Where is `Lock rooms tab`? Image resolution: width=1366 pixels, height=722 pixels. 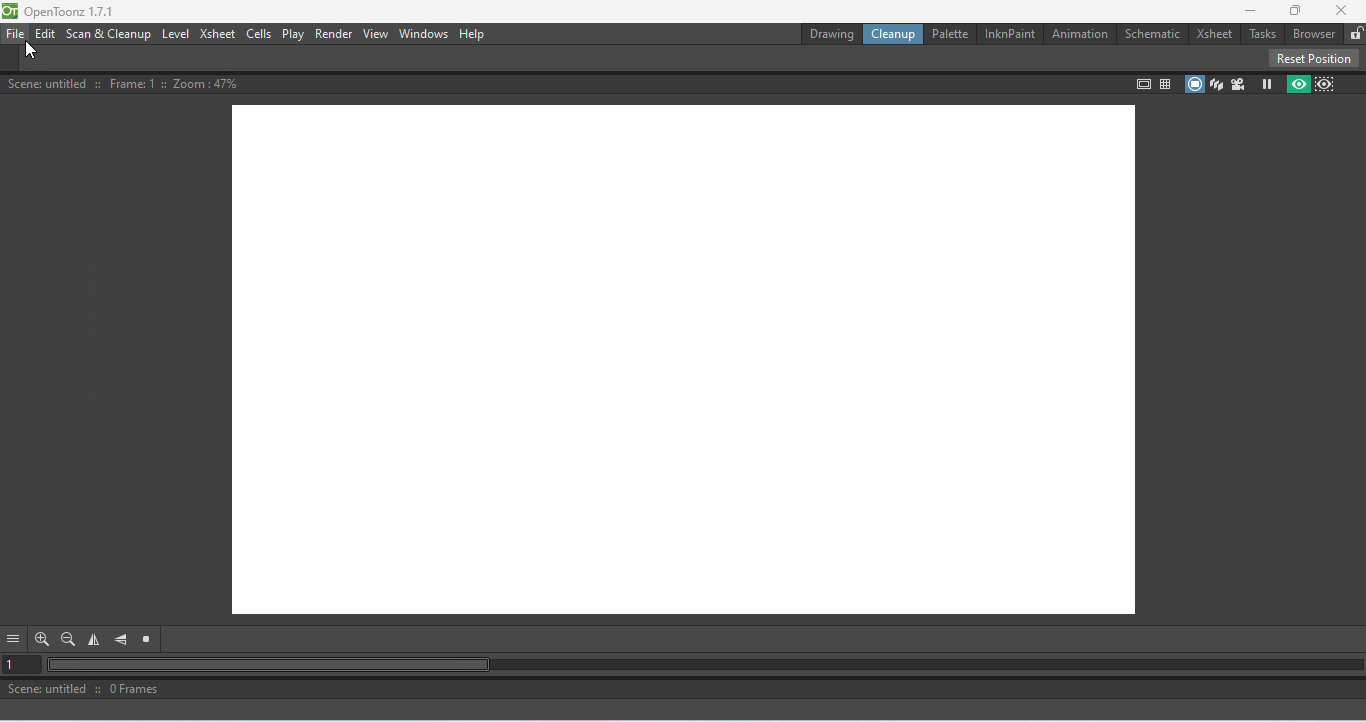 Lock rooms tab is located at coordinates (1355, 32).